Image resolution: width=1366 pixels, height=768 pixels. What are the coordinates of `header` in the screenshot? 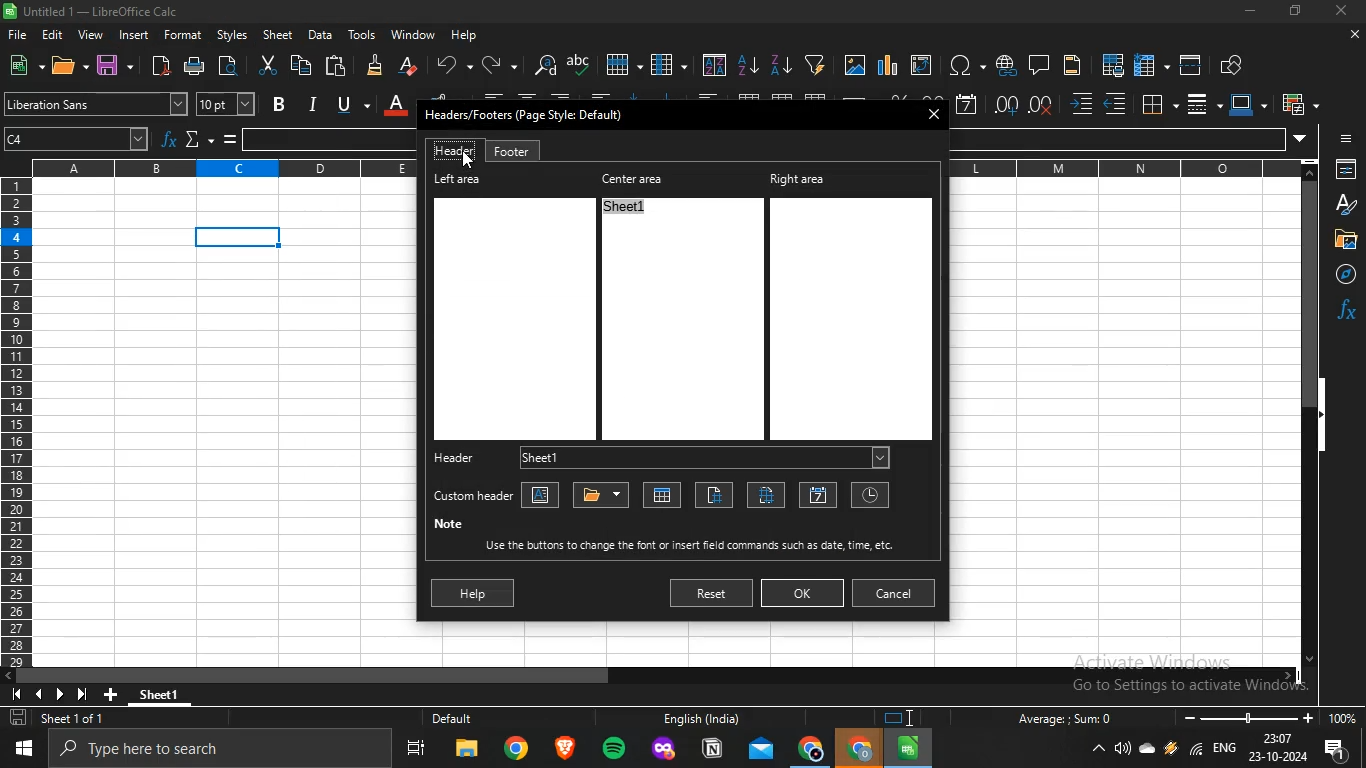 It's located at (455, 150).